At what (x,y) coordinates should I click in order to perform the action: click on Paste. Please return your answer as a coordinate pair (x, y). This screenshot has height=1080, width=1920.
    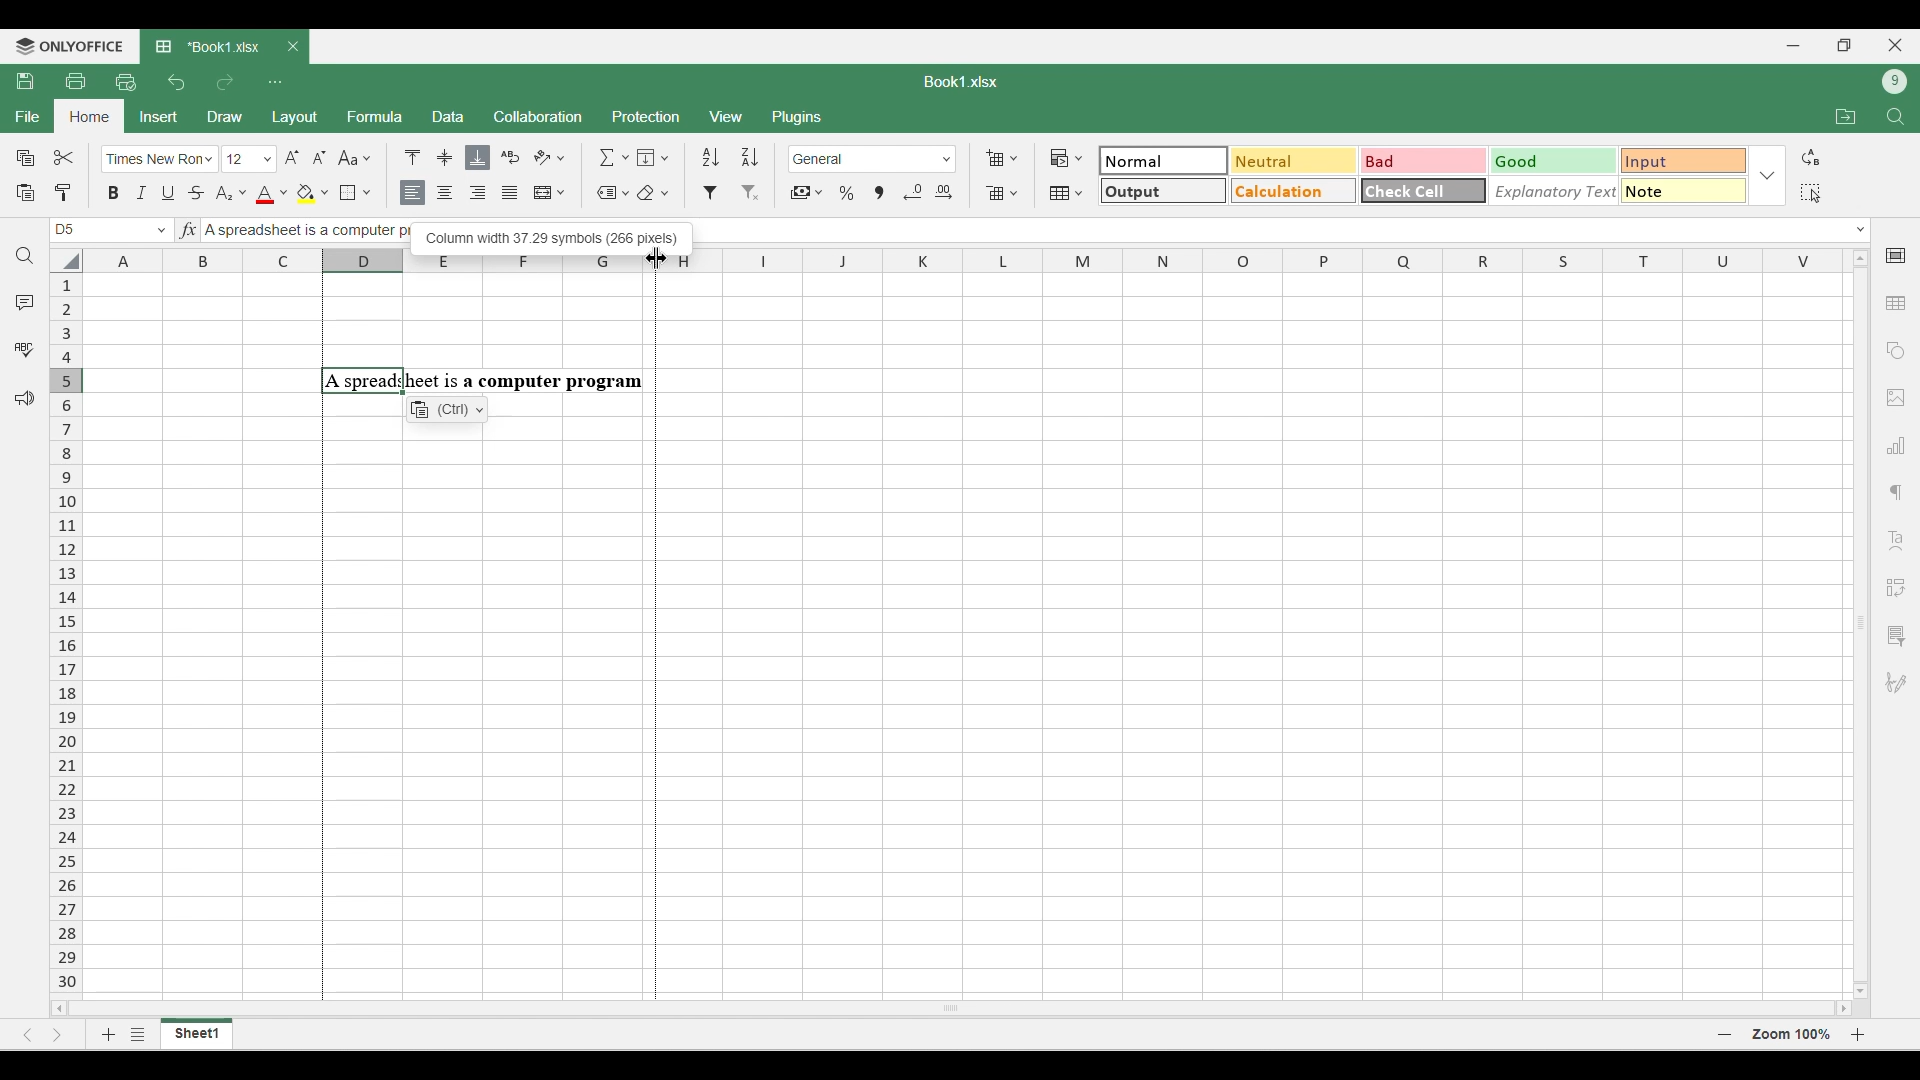
    Looking at the image, I should click on (24, 193).